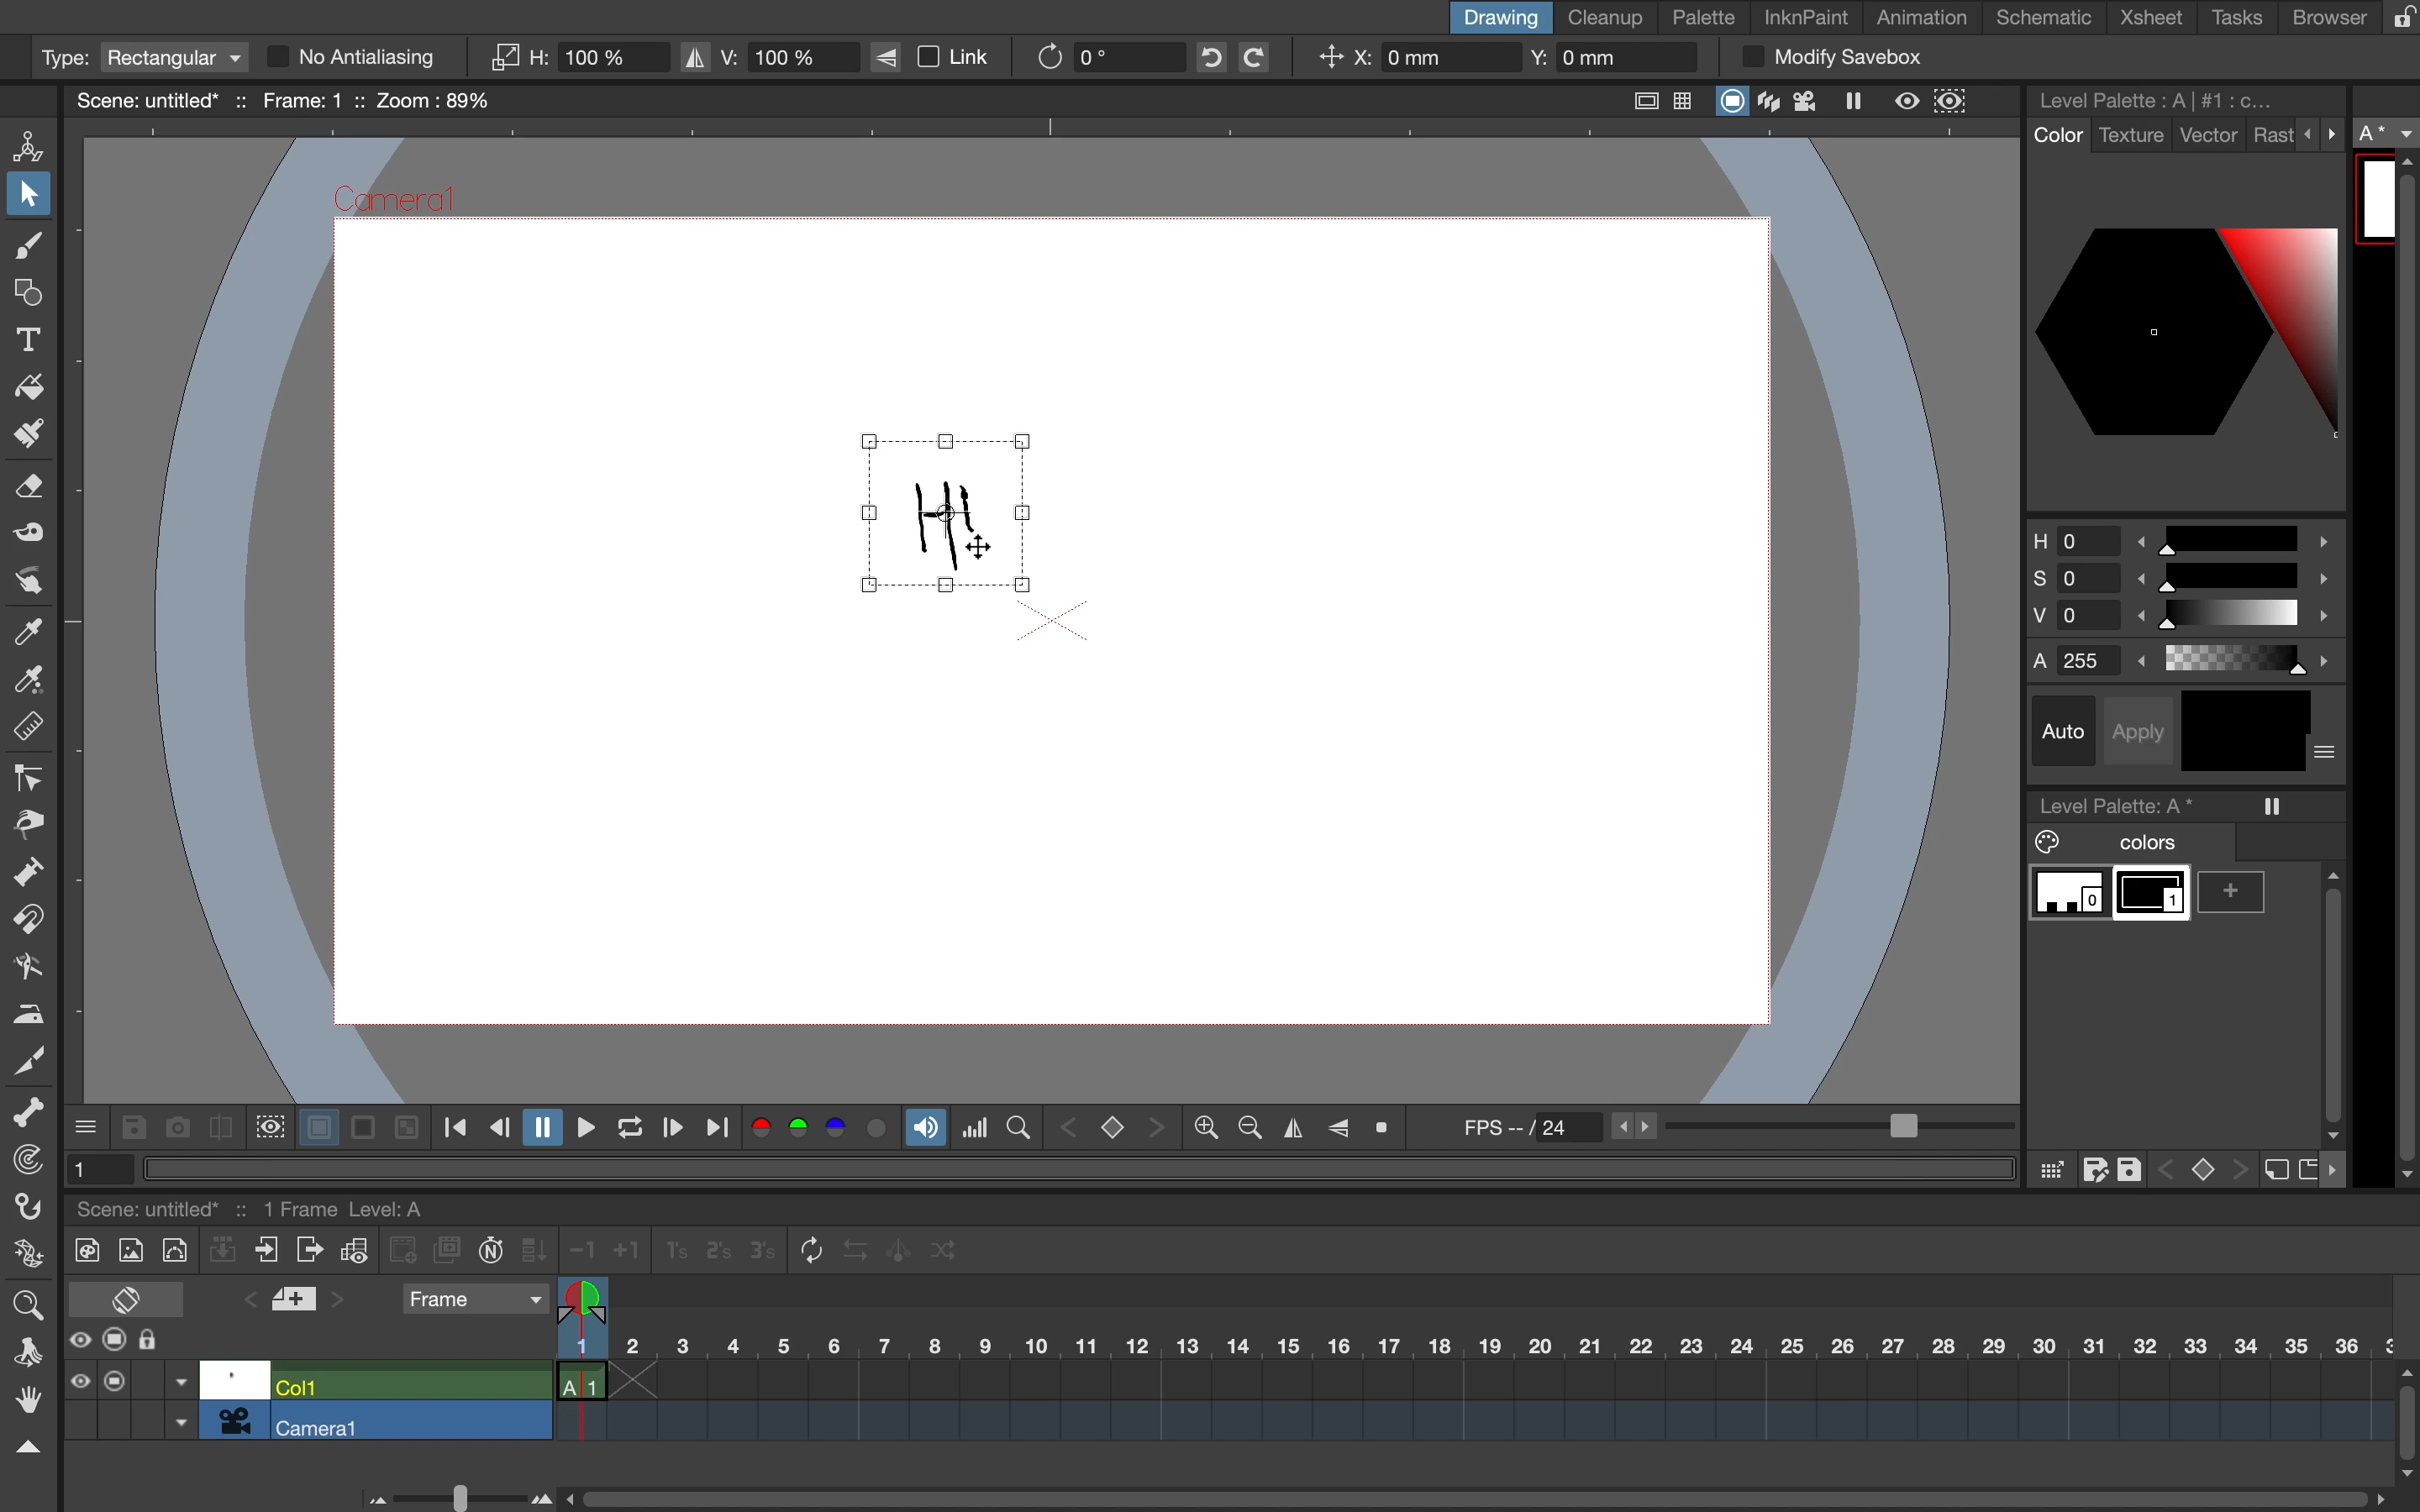 The image size is (2420, 1512). What do you see at coordinates (1018, 1125) in the screenshot?
I see `locator` at bounding box center [1018, 1125].